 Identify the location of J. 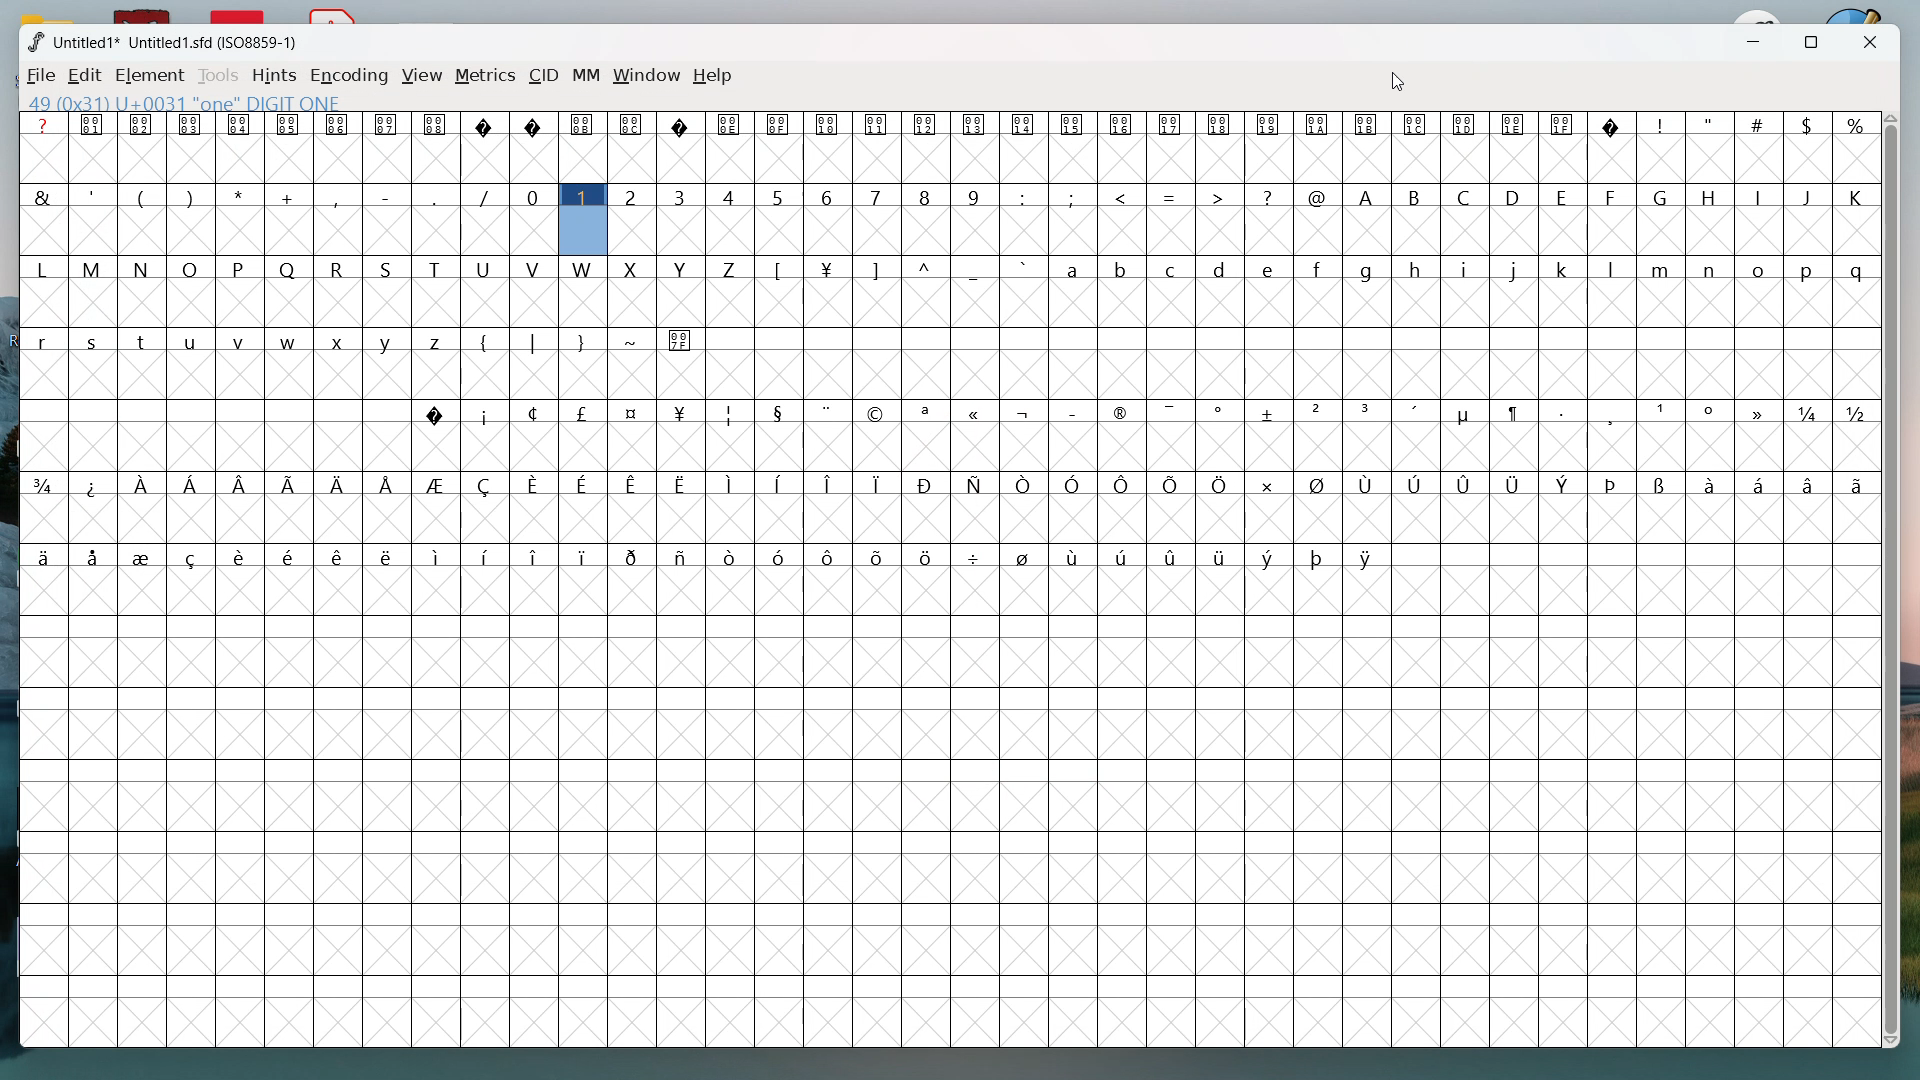
(1809, 195).